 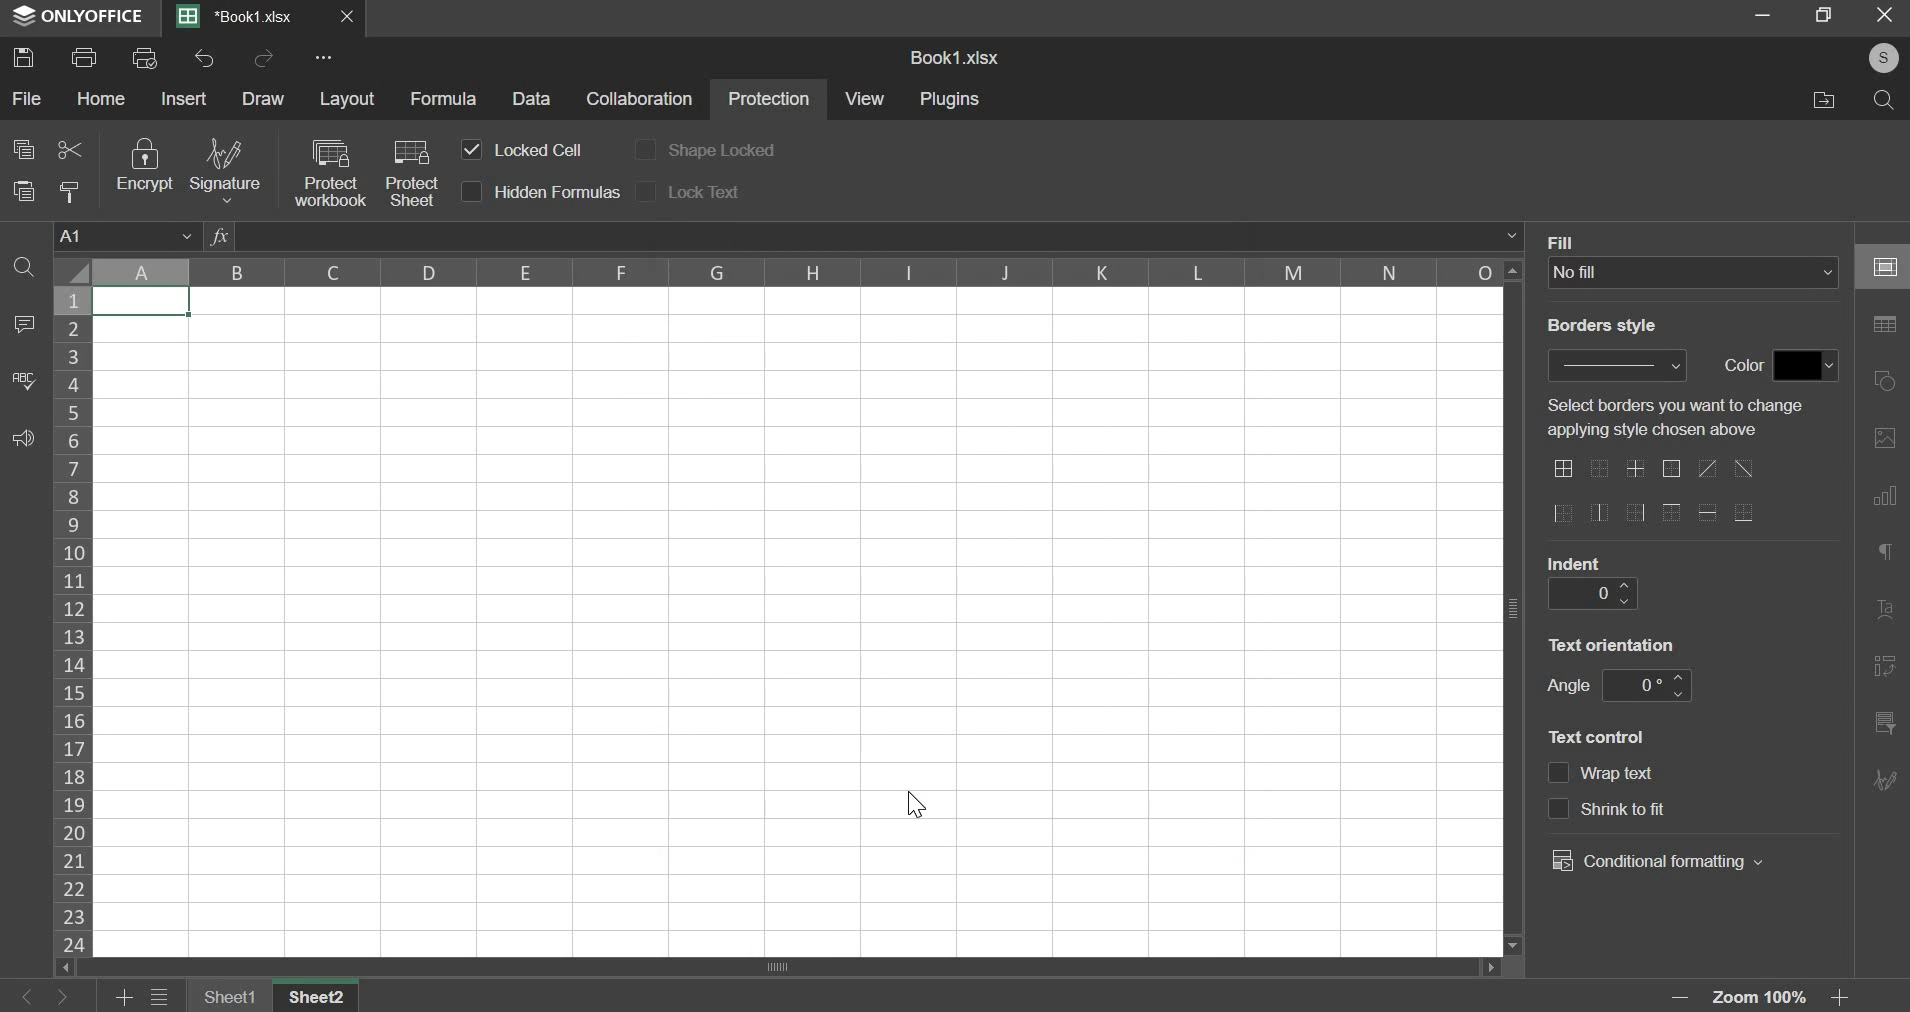 I want to click on border options, so click(x=1706, y=468).